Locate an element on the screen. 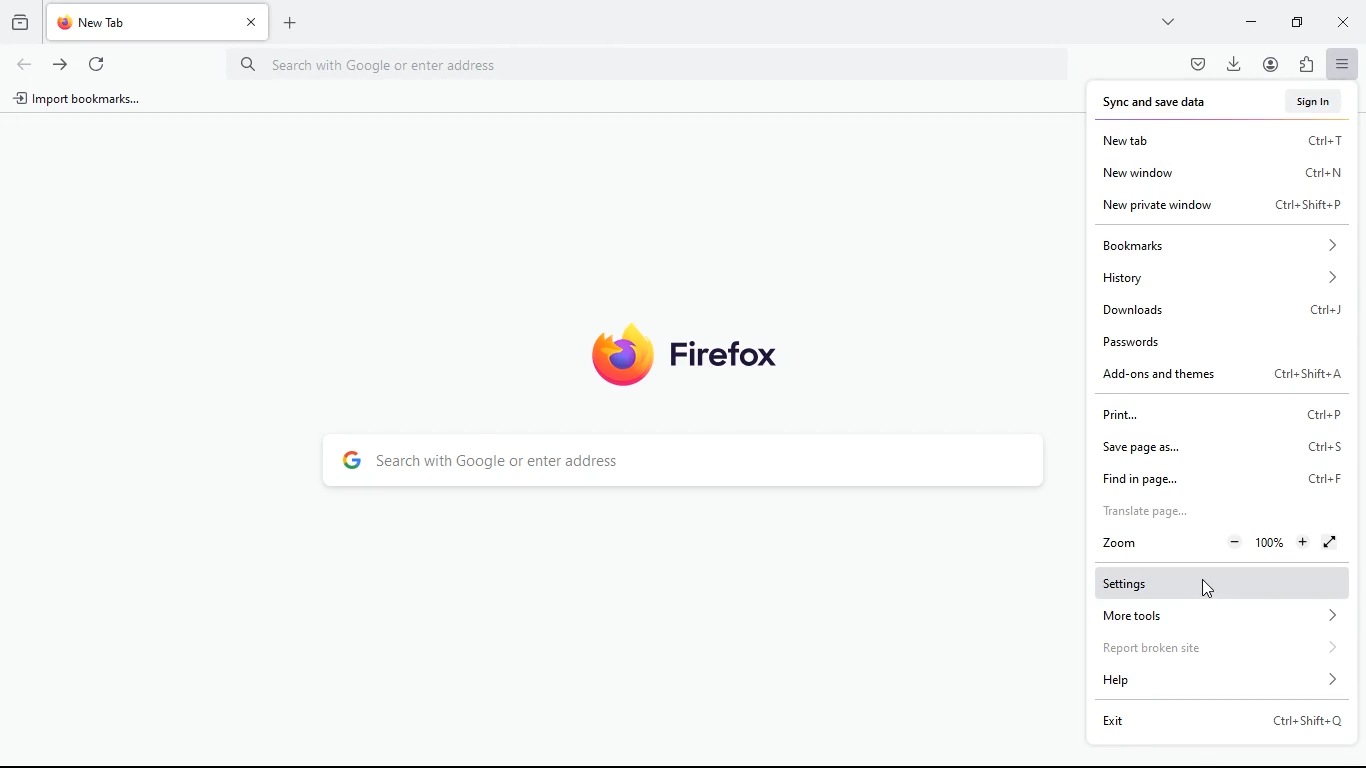 This screenshot has height=768, width=1366. maximize is located at coordinates (1298, 24).